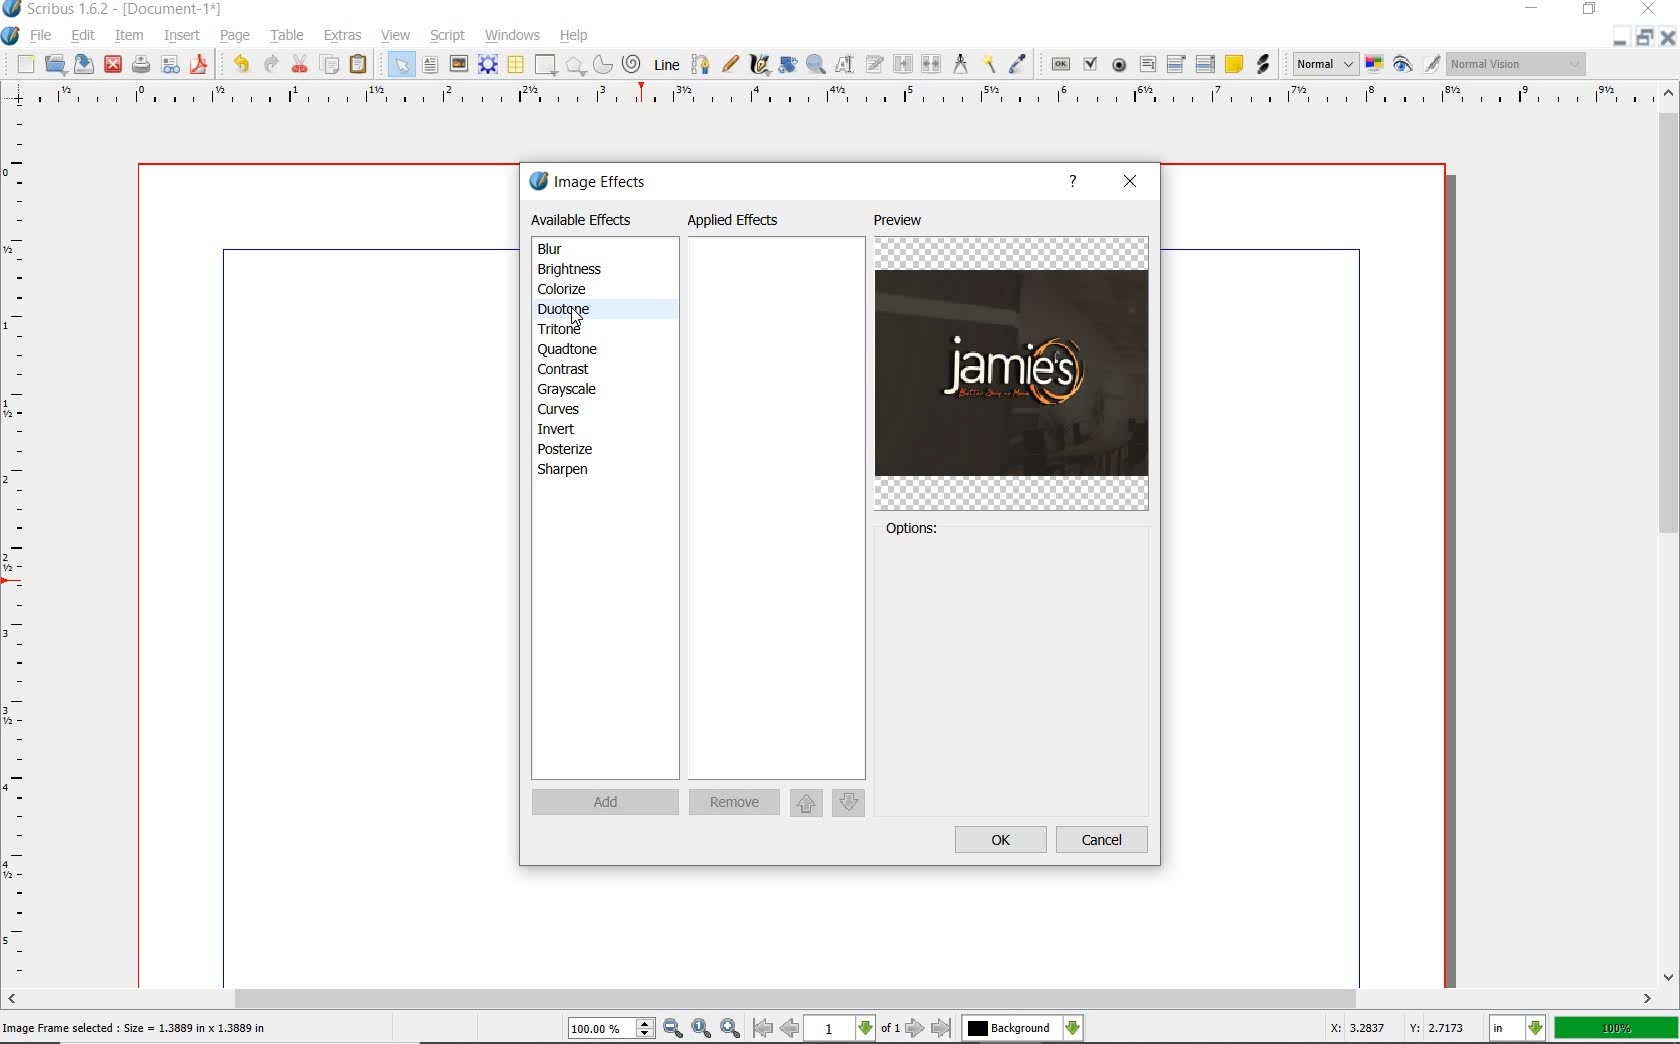  What do you see at coordinates (577, 36) in the screenshot?
I see `help` at bounding box center [577, 36].